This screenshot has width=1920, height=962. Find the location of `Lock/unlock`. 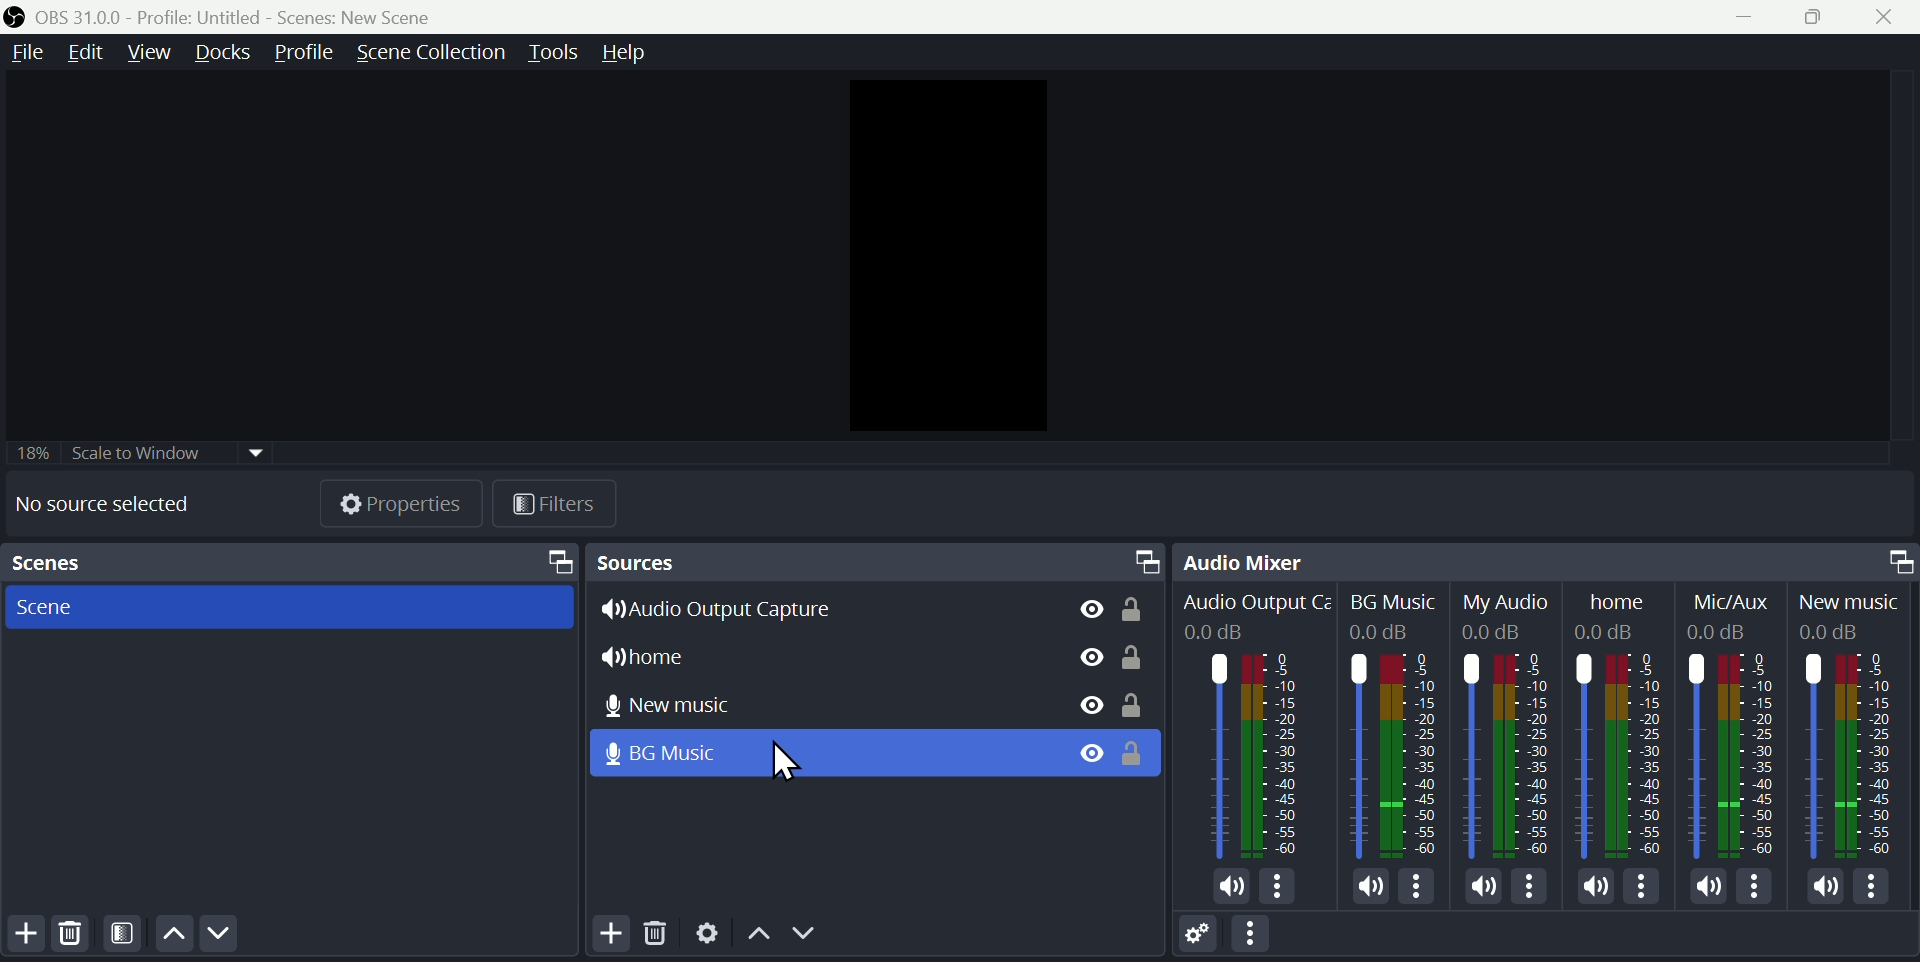

Lock/unlock is located at coordinates (1133, 609).